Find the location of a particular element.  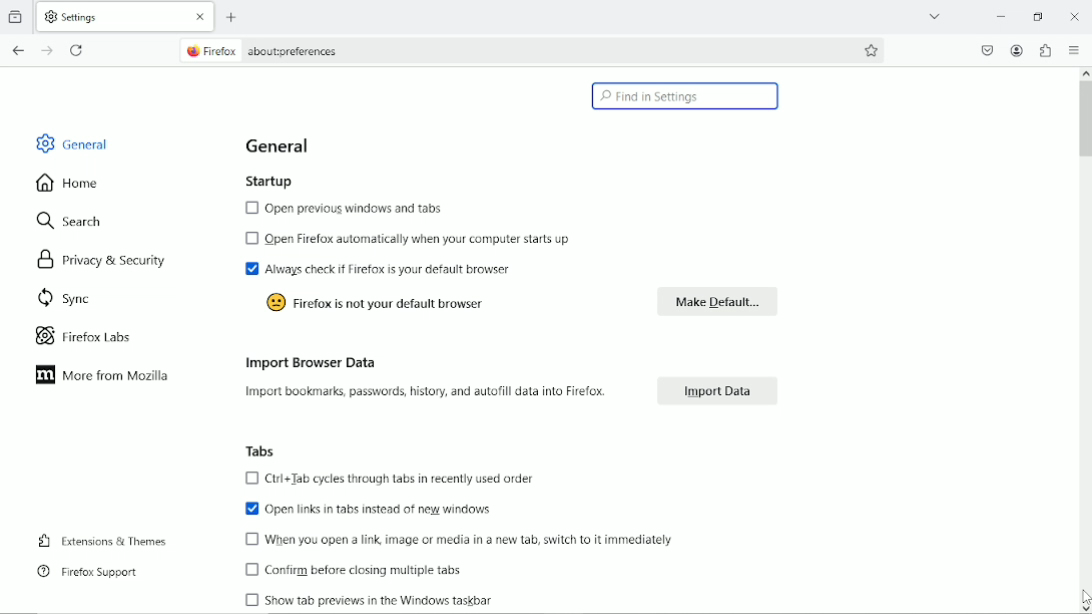

Import browser data is located at coordinates (311, 363).